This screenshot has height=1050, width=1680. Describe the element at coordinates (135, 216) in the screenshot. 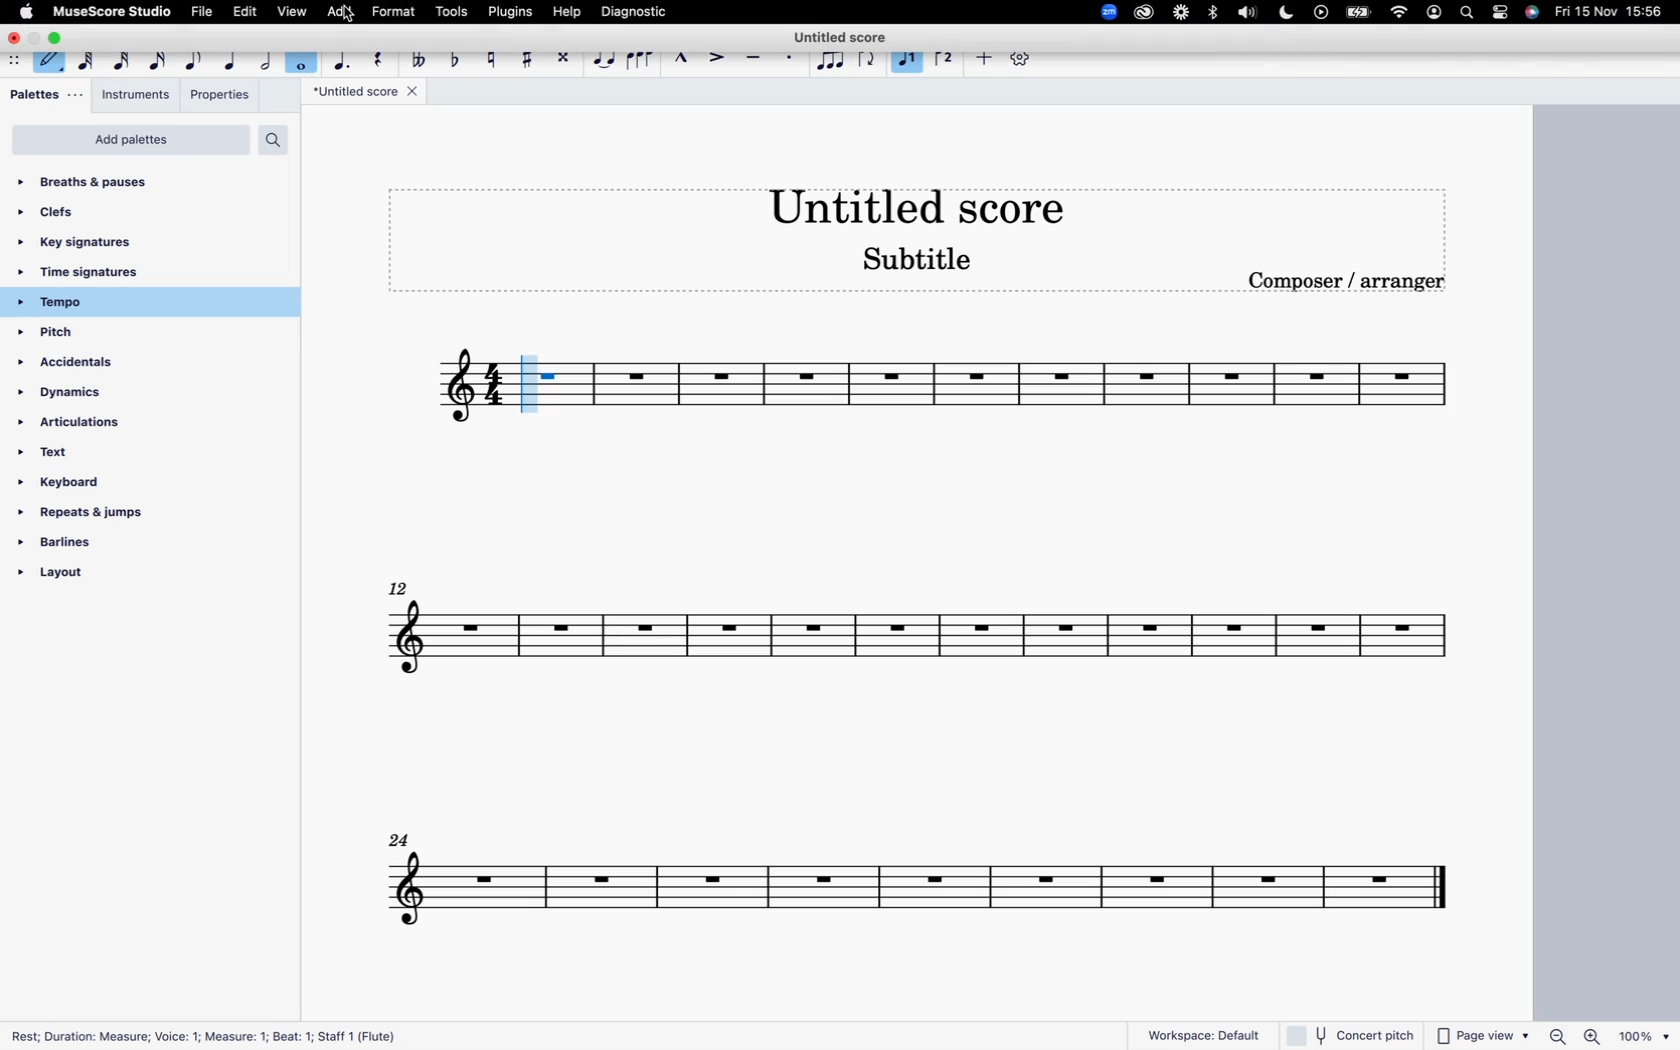

I see `clefs` at that location.